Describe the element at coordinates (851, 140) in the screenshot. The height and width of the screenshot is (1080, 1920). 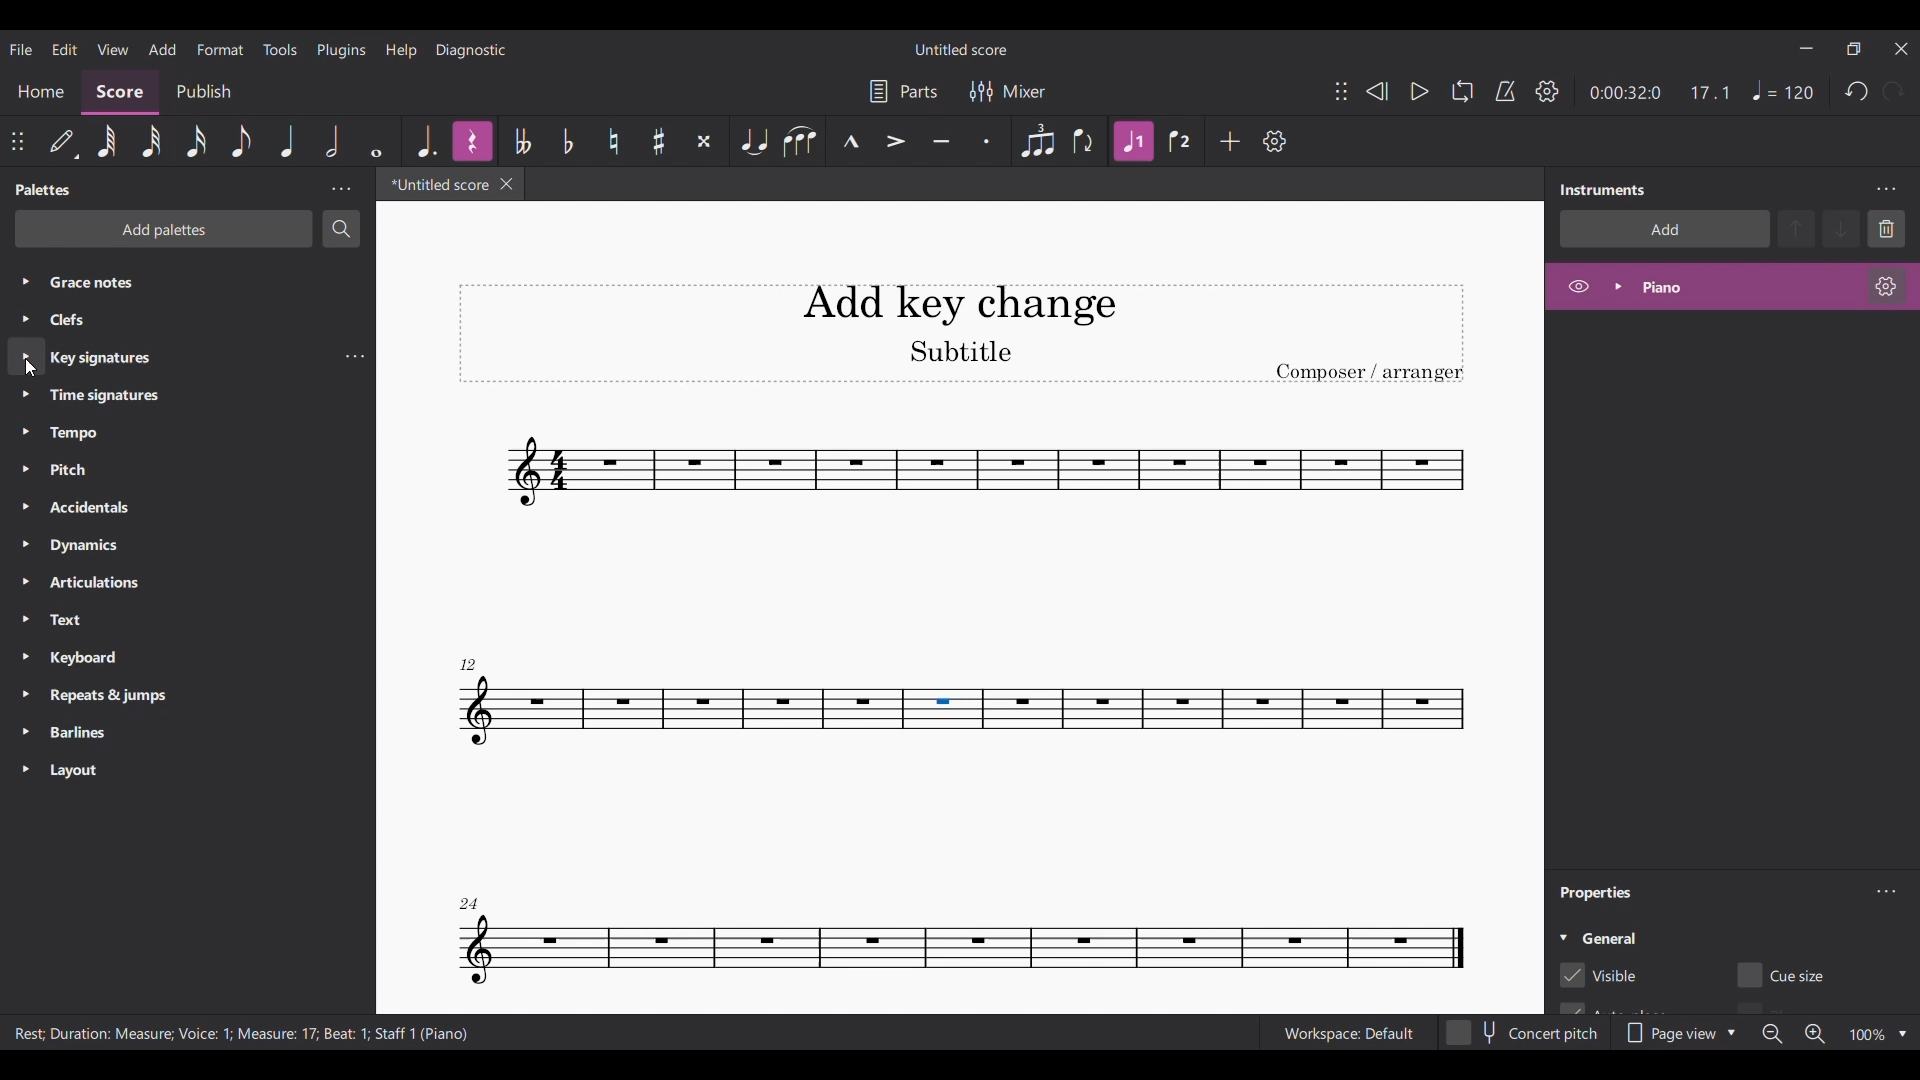
I see `Marcato` at that location.